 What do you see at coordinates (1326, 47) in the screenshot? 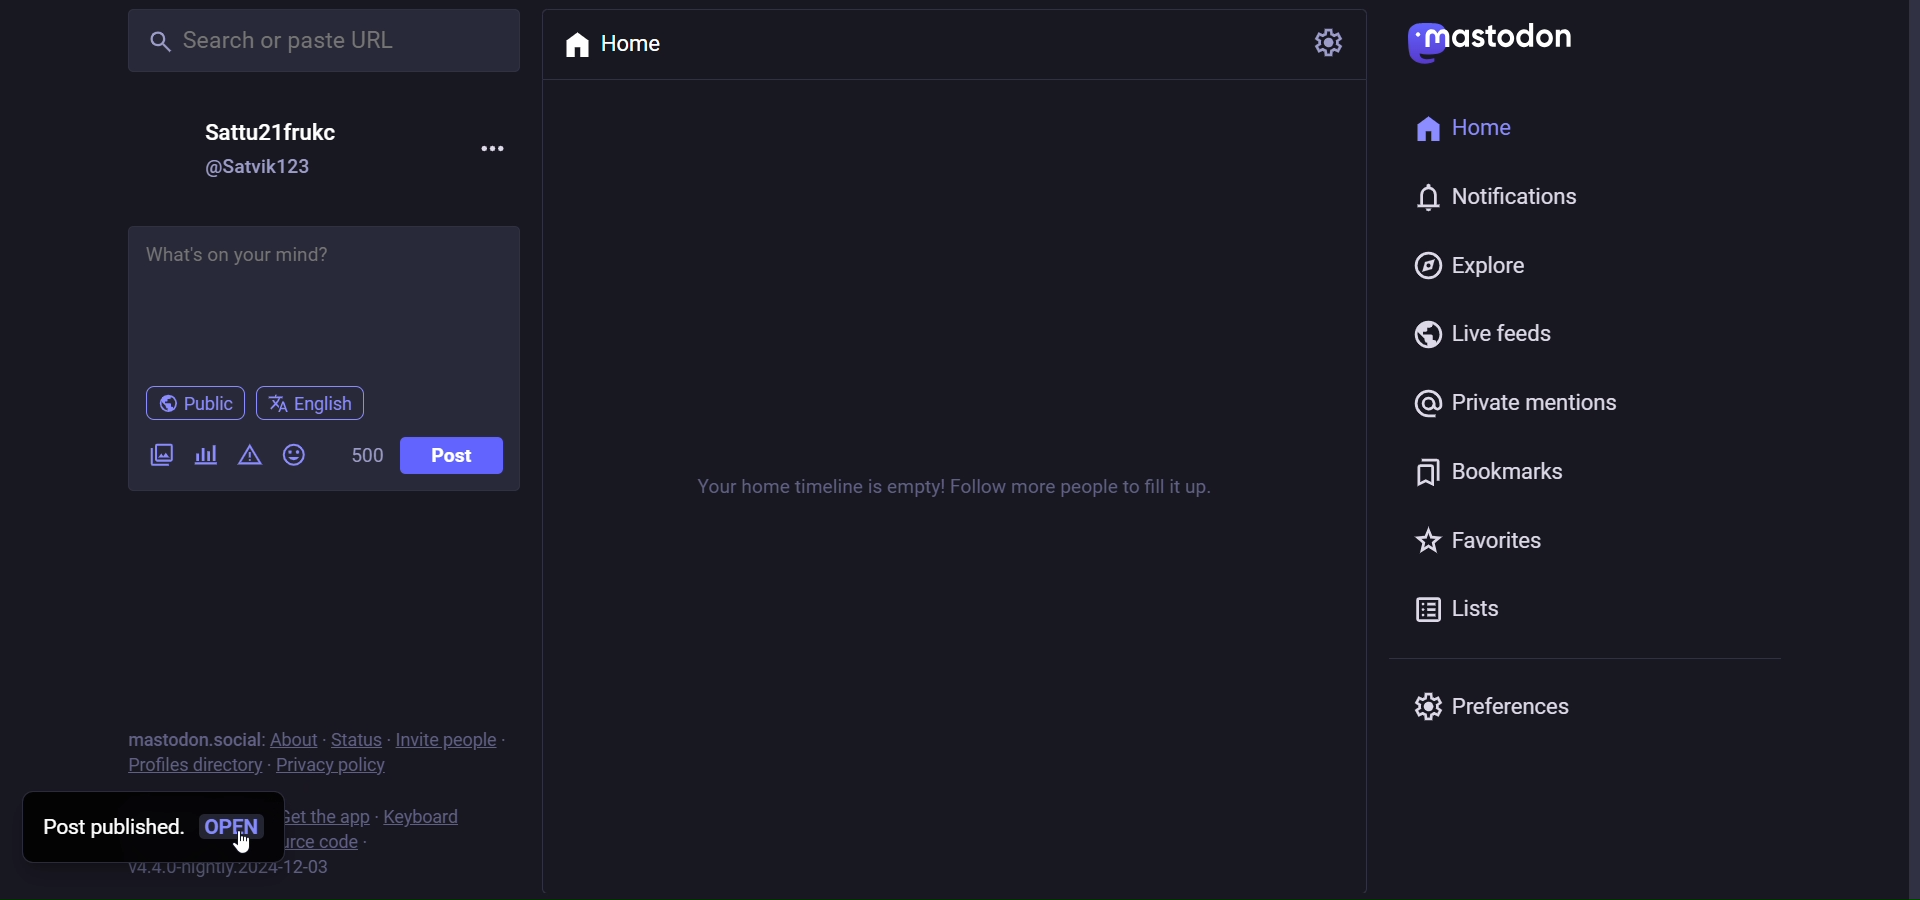
I see `setting` at bounding box center [1326, 47].